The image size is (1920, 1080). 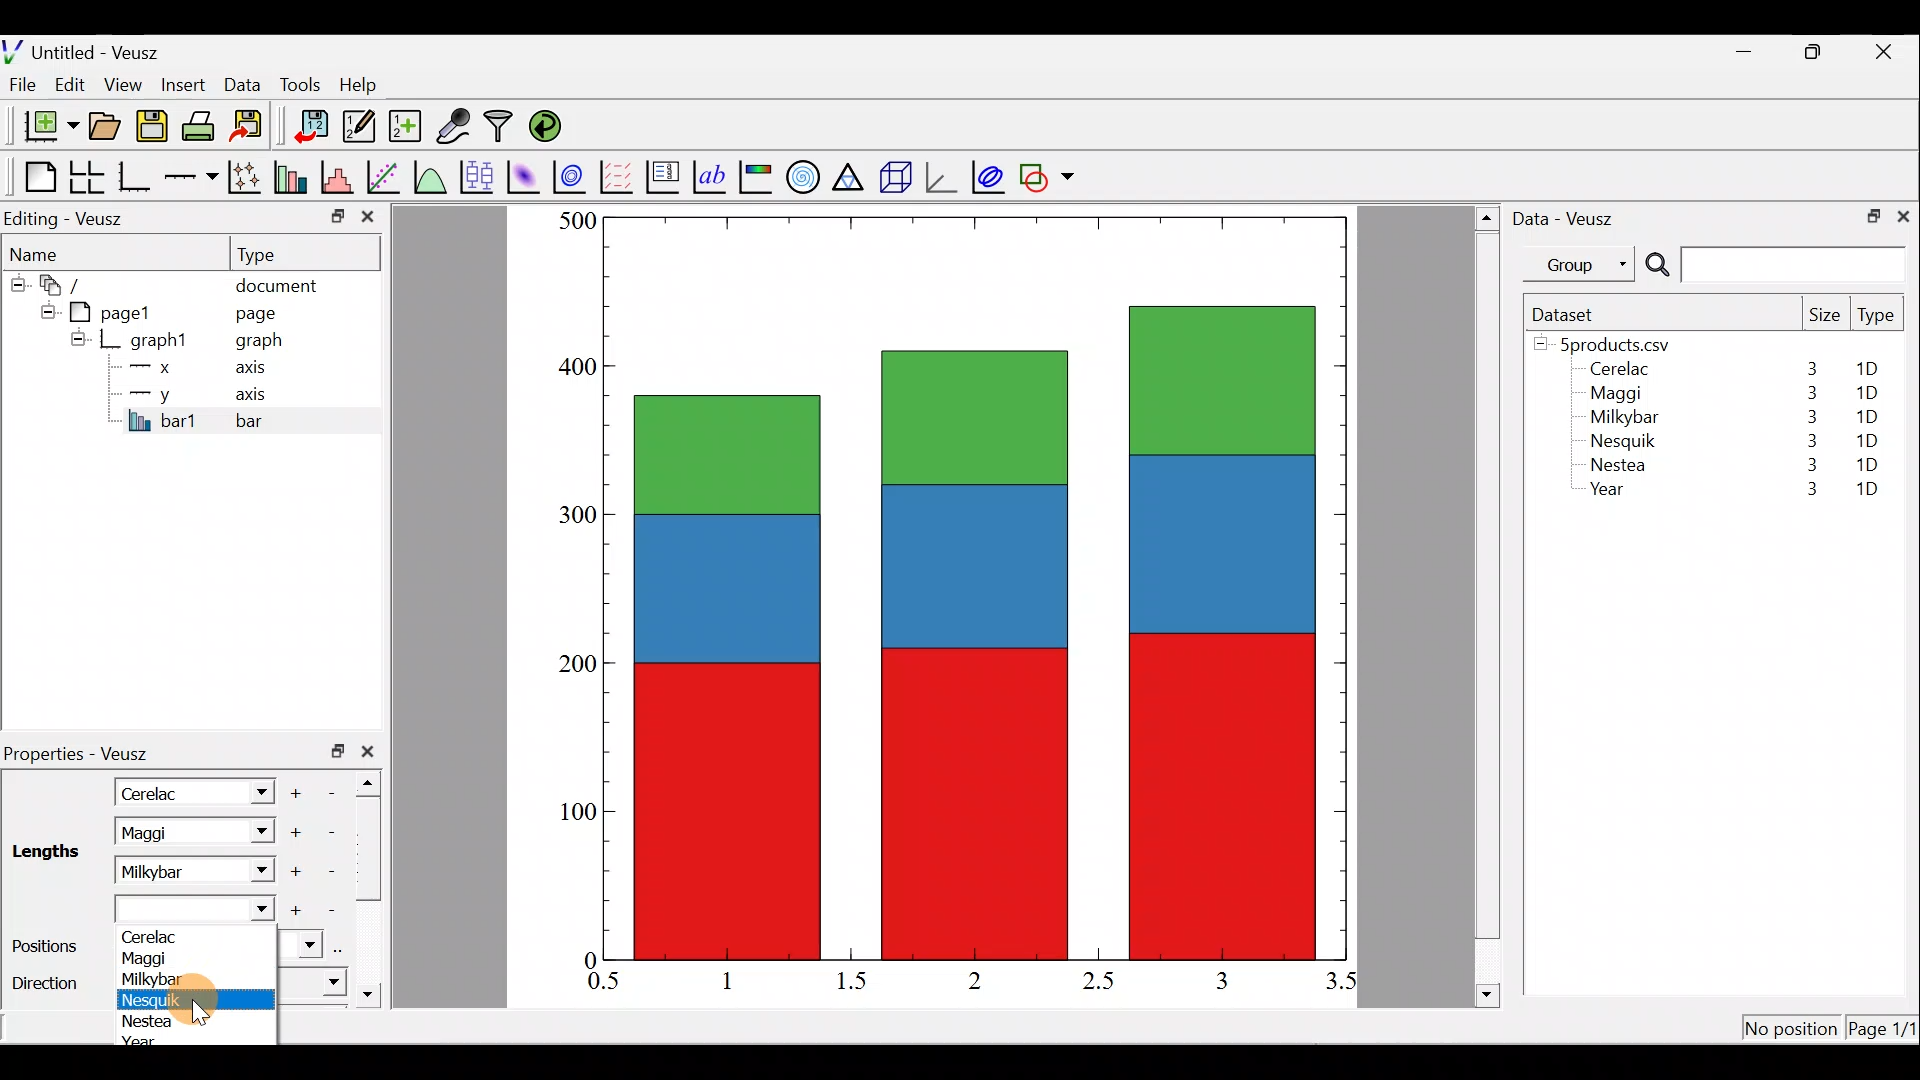 What do you see at coordinates (252, 791) in the screenshot?
I see `Length dropdown` at bounding box center [252, 791].